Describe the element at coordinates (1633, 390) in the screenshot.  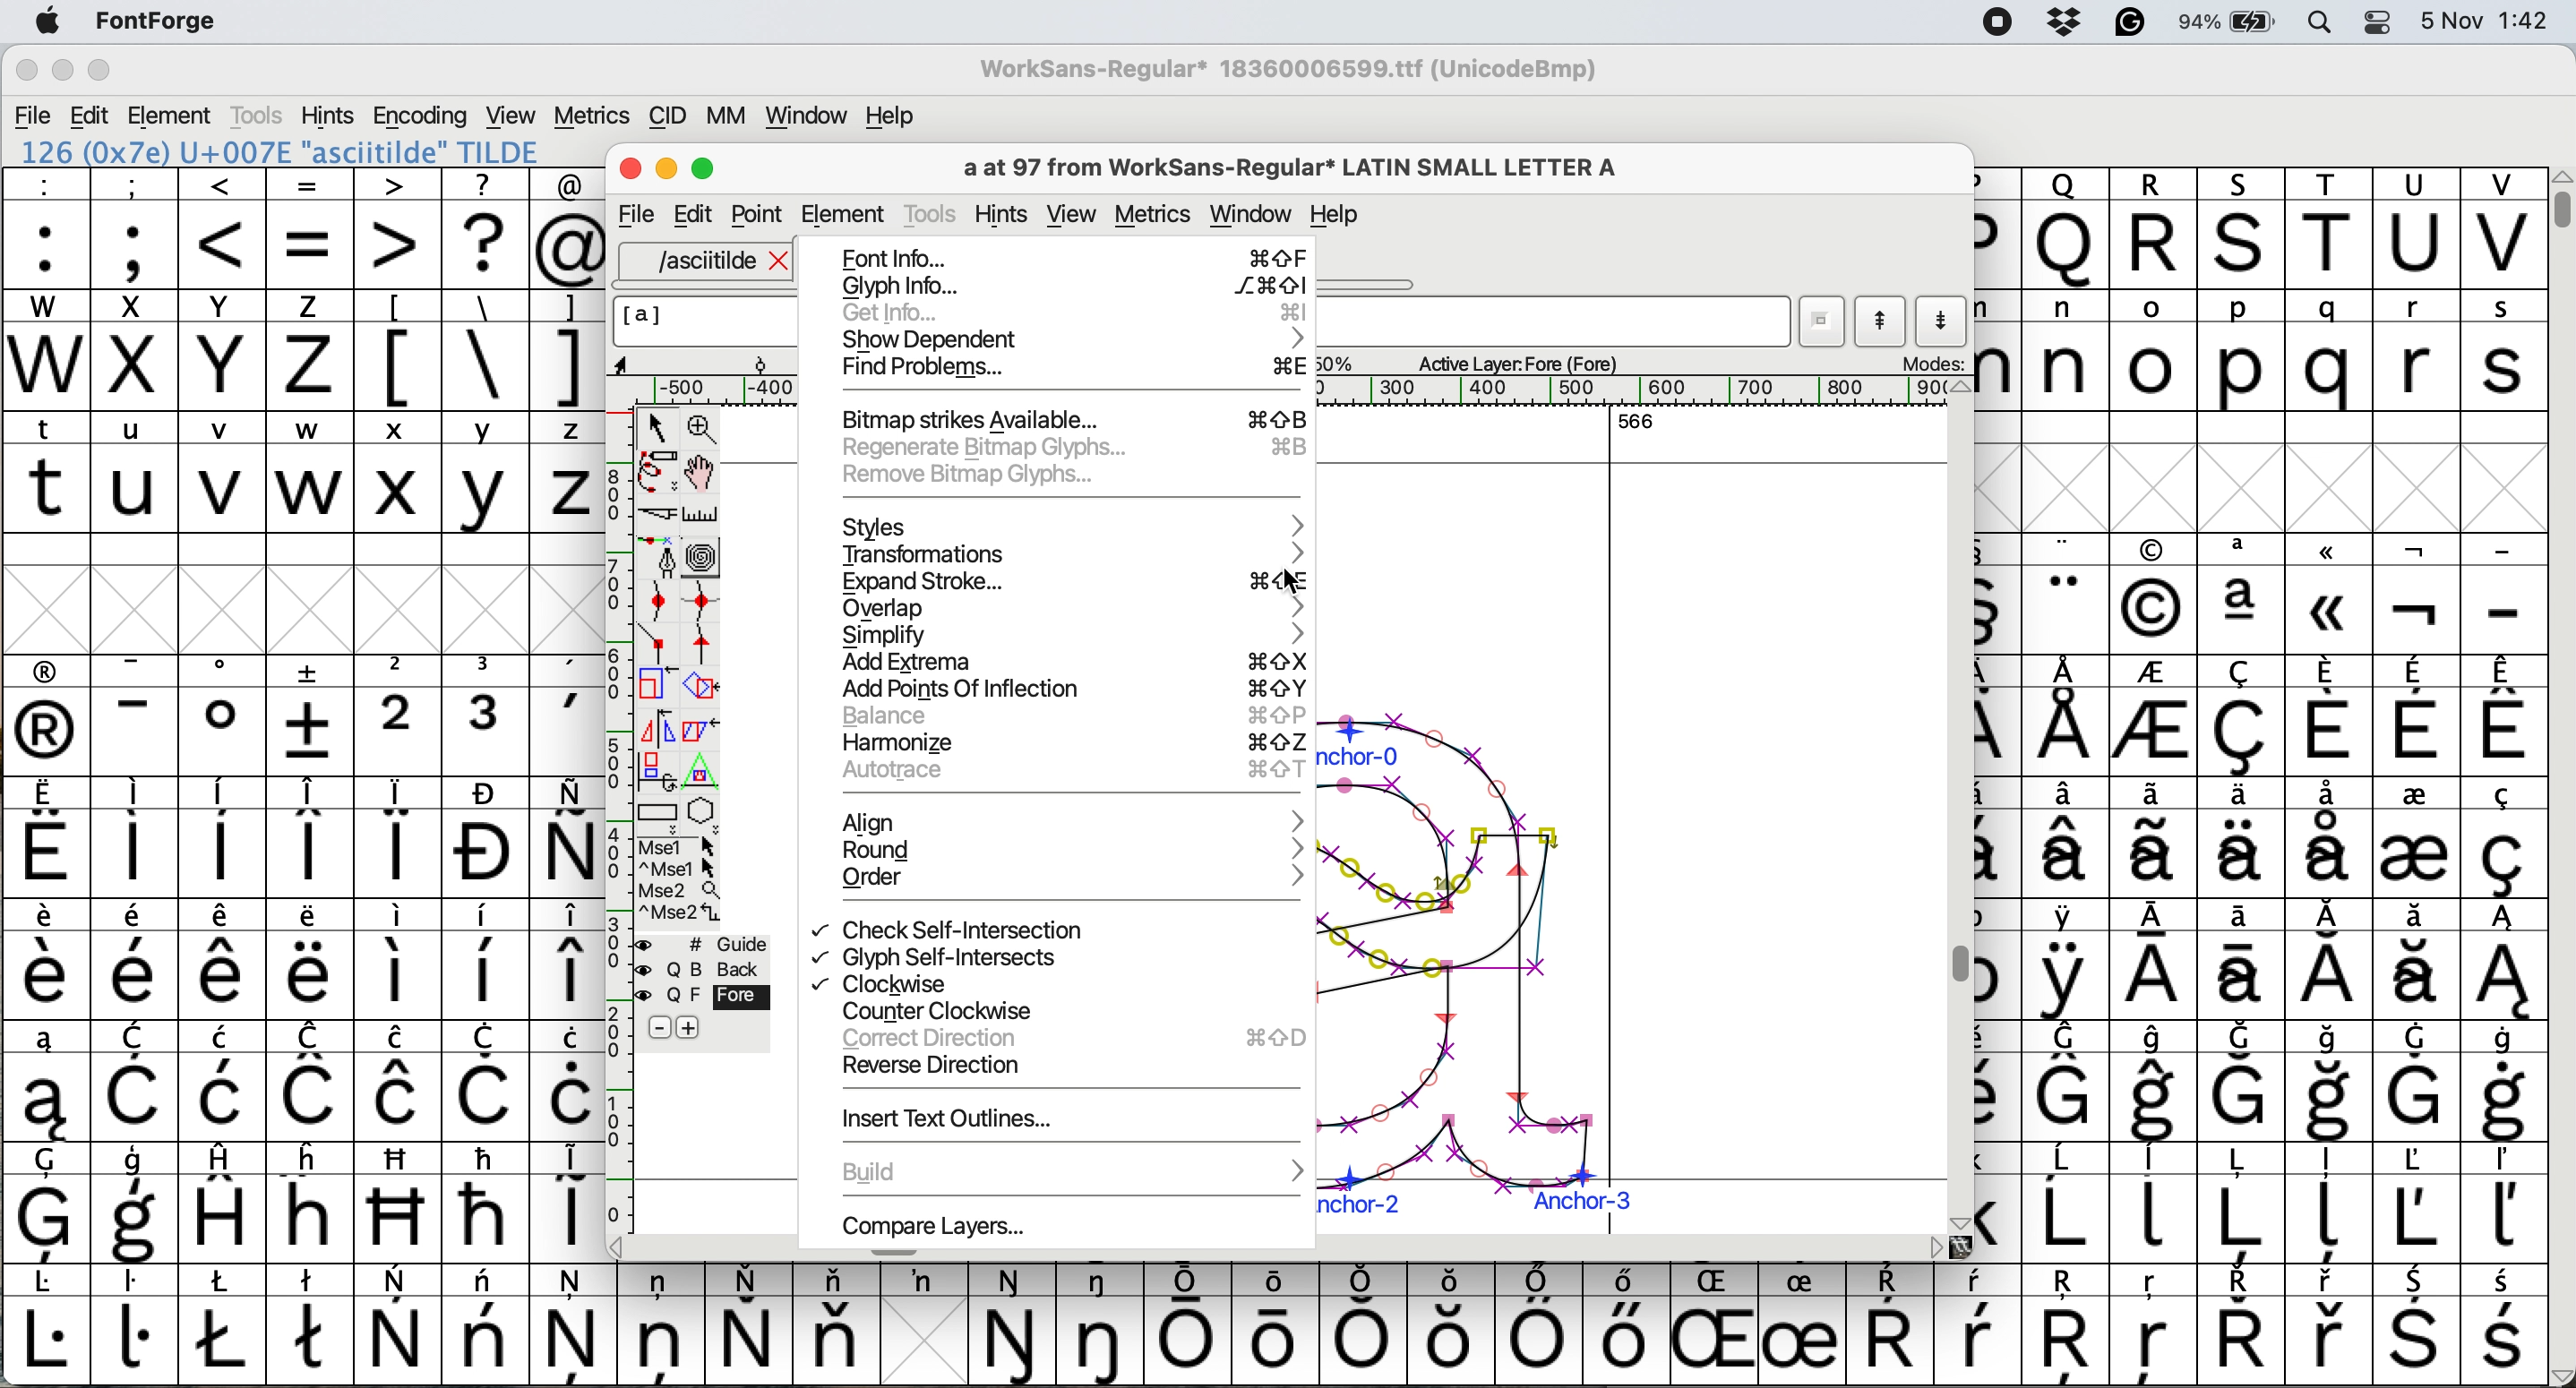
I see `horizontal scale` at that location.